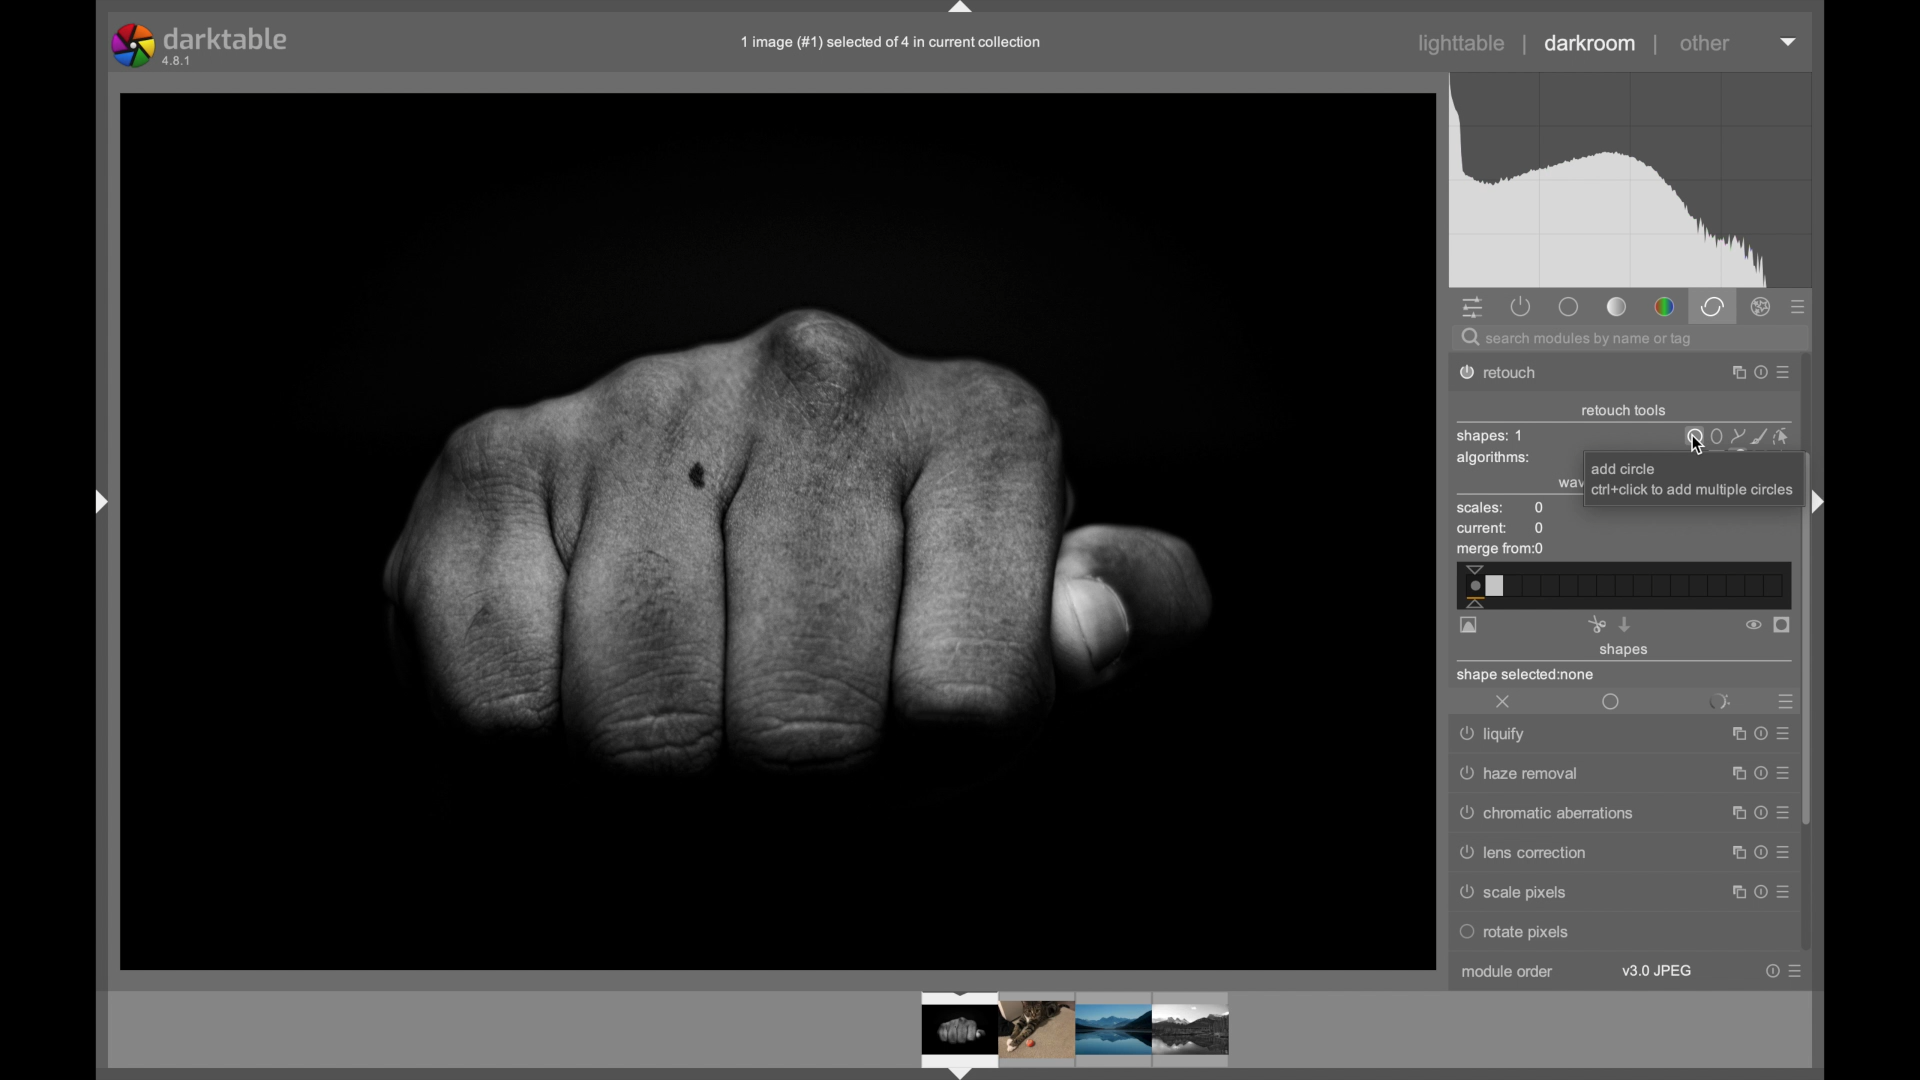 Image resolution: width=1920 pixels, height=1080 pixels. What do you see at coordinates (1783, 626) in the screenshot?
I see `display mask` at bounding box center [1783, 626].